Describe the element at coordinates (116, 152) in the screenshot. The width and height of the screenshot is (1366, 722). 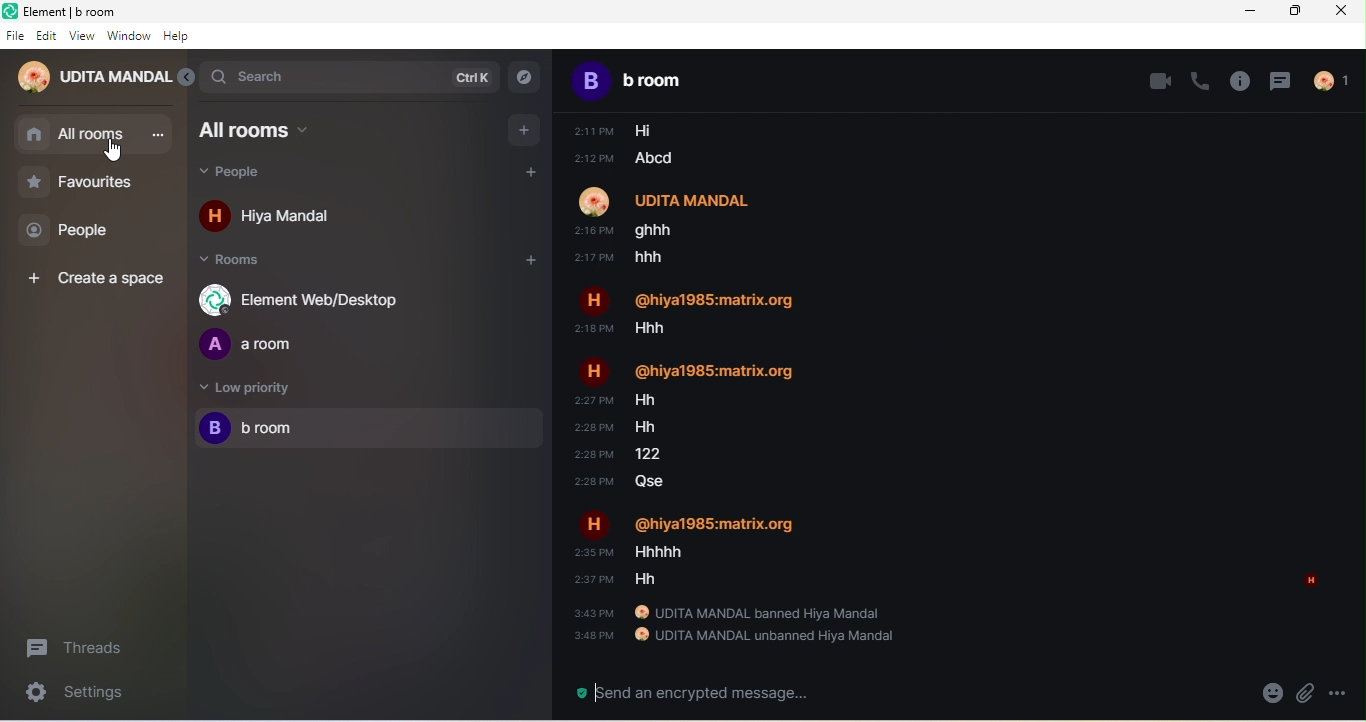
I see `cursor` at that location.